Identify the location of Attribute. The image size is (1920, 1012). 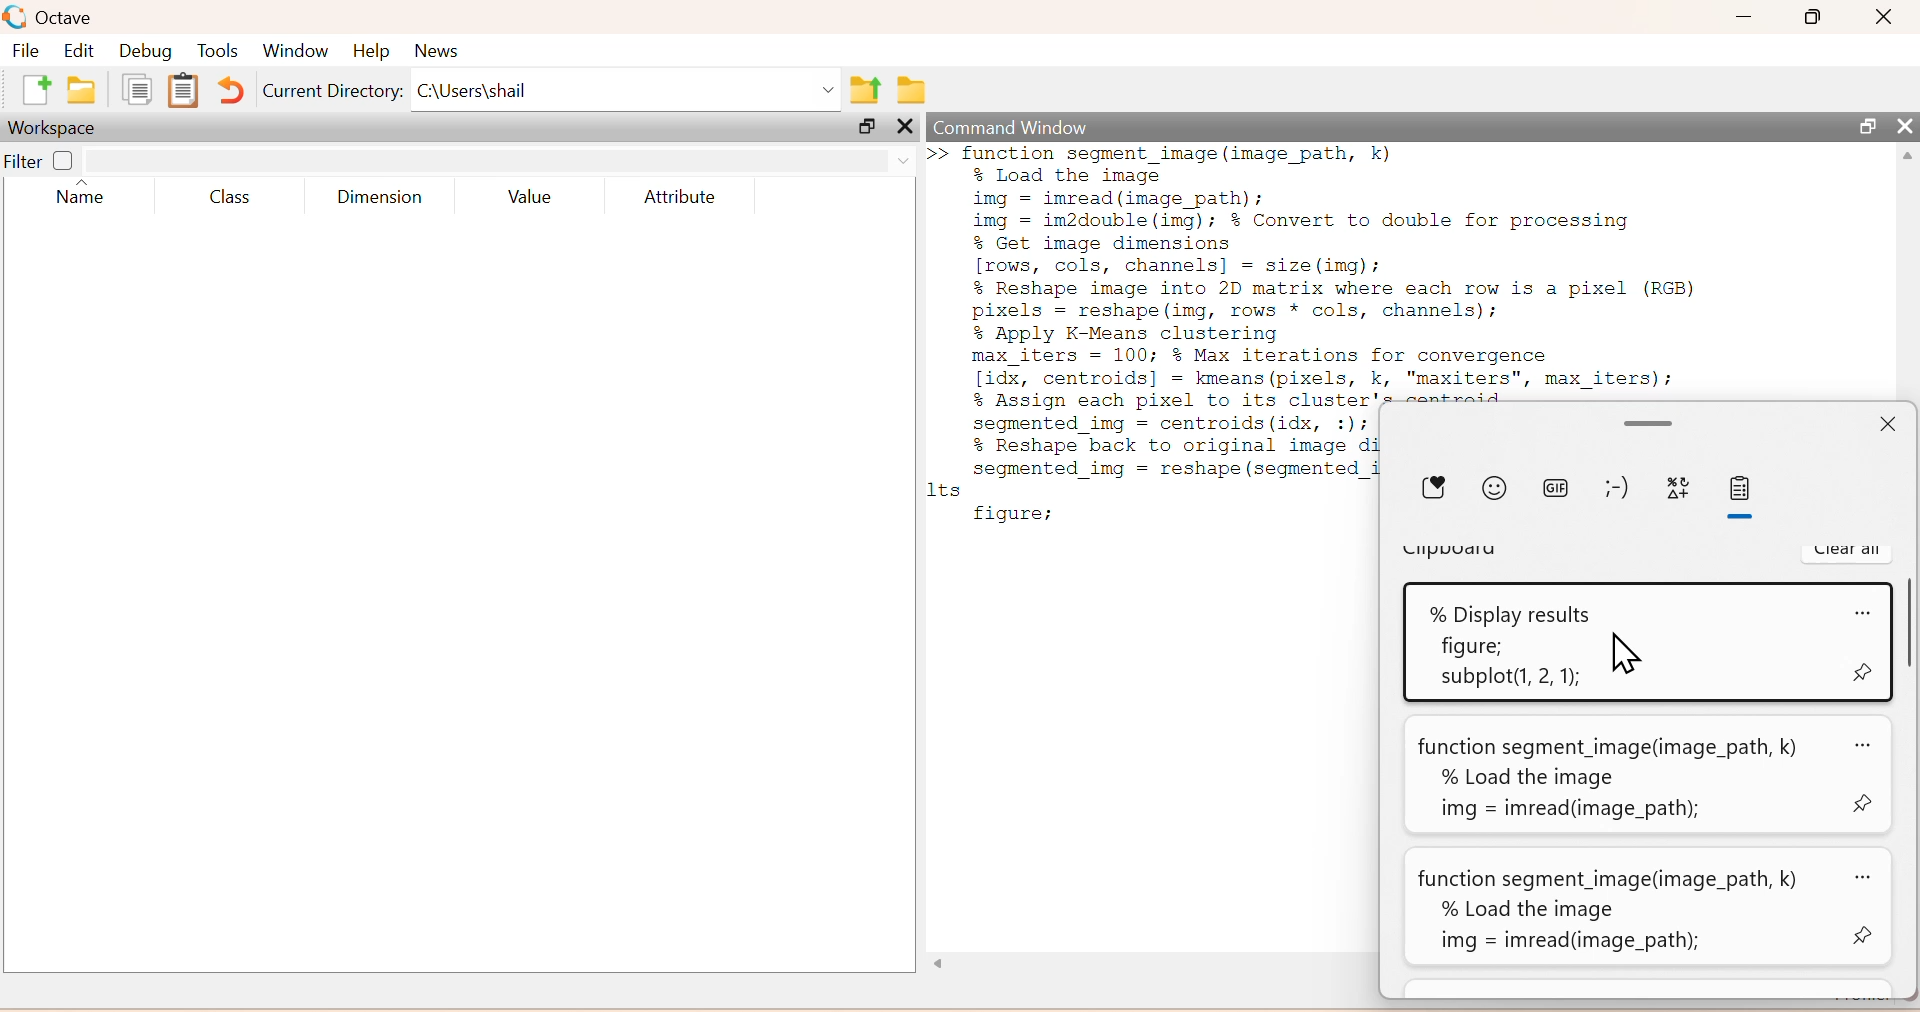
(675, 198).